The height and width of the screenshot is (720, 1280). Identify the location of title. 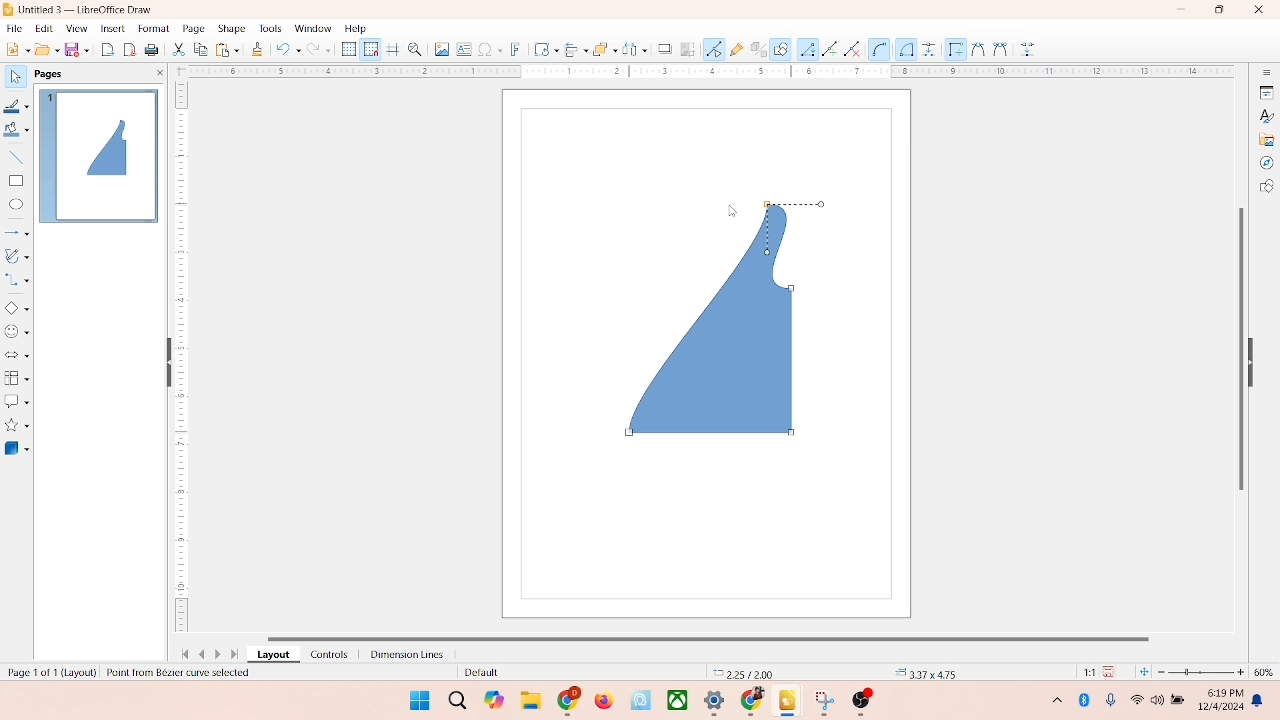
(87, 8).